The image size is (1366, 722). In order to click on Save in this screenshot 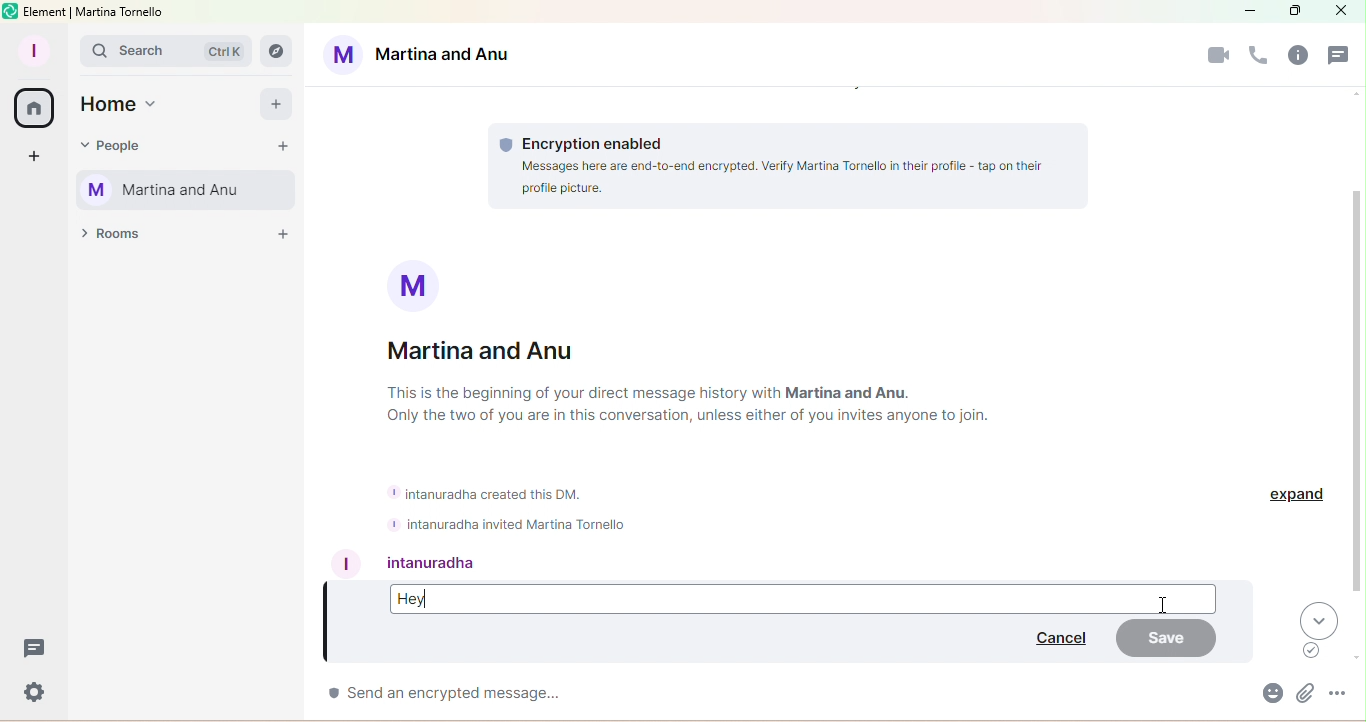, I will do `click(1169, 638)`.